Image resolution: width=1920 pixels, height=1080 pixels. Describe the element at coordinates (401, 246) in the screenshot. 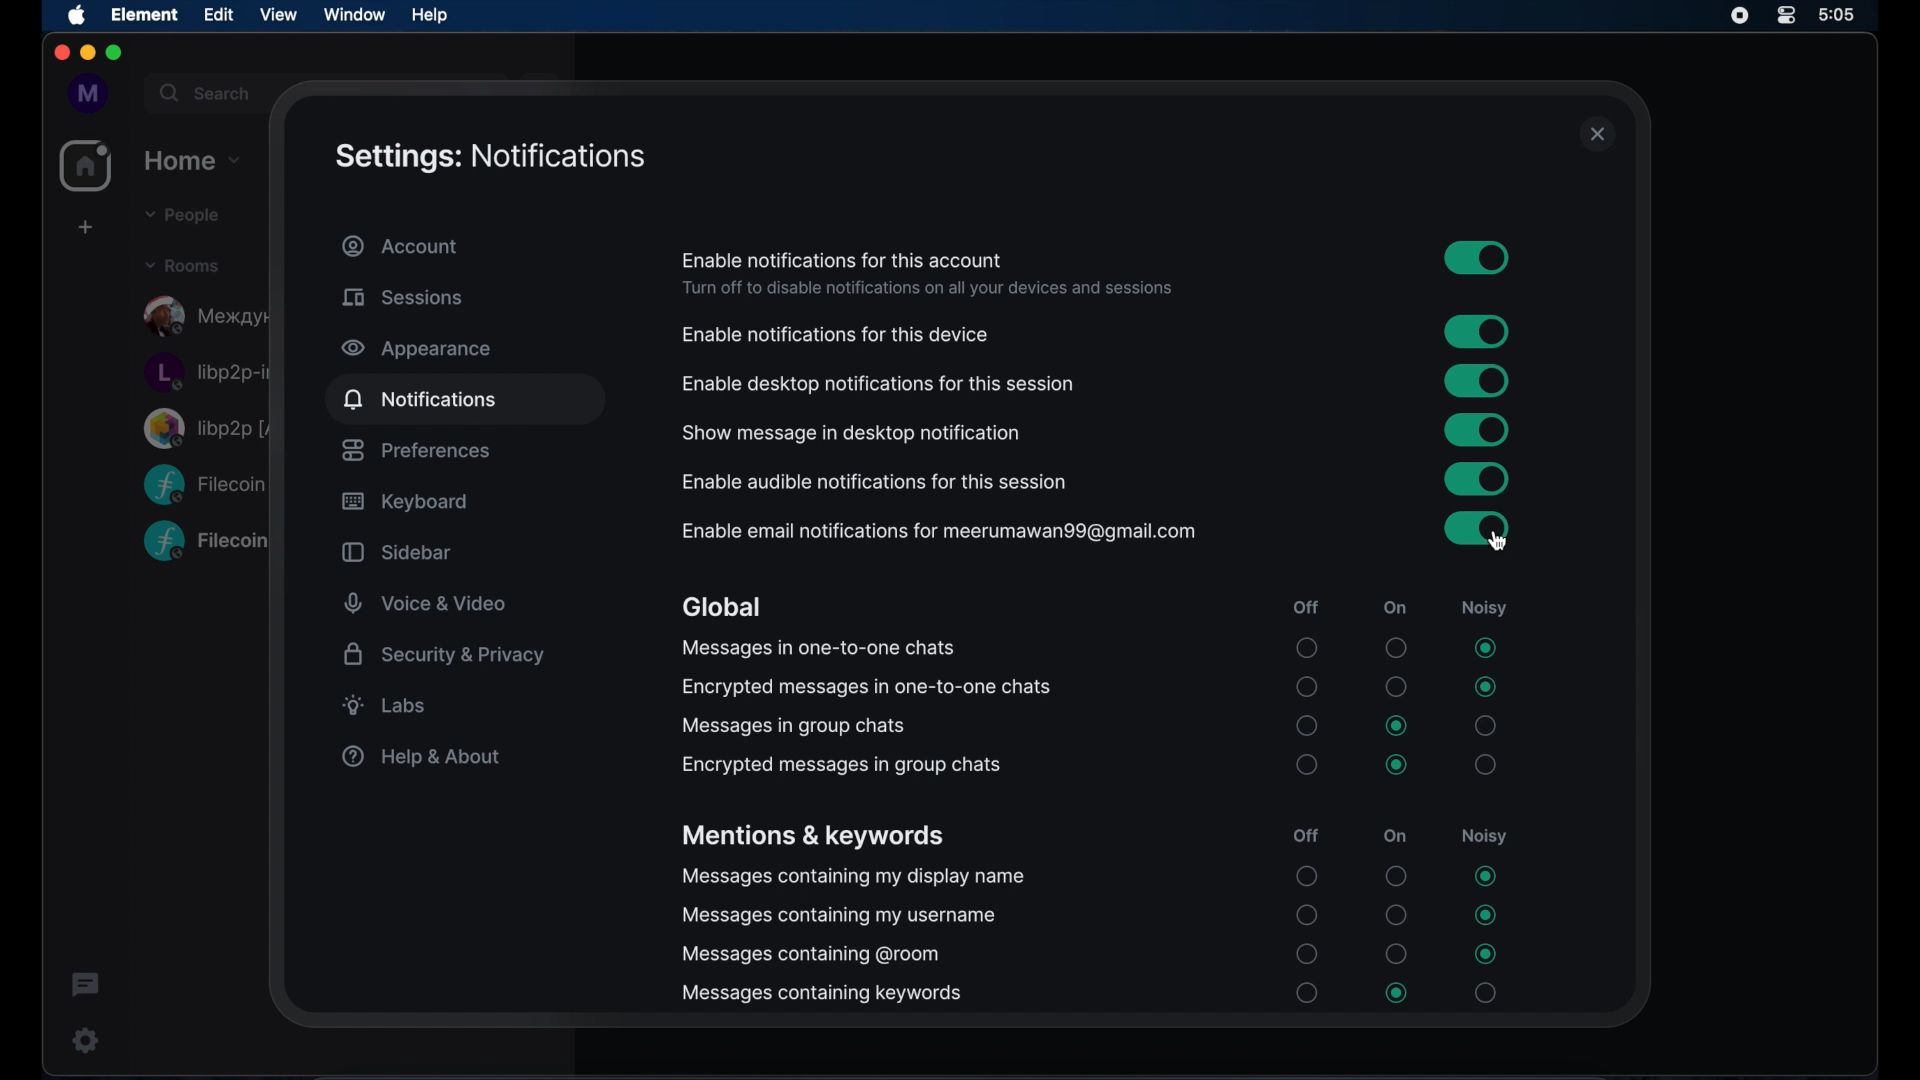

I see `account` at that location.